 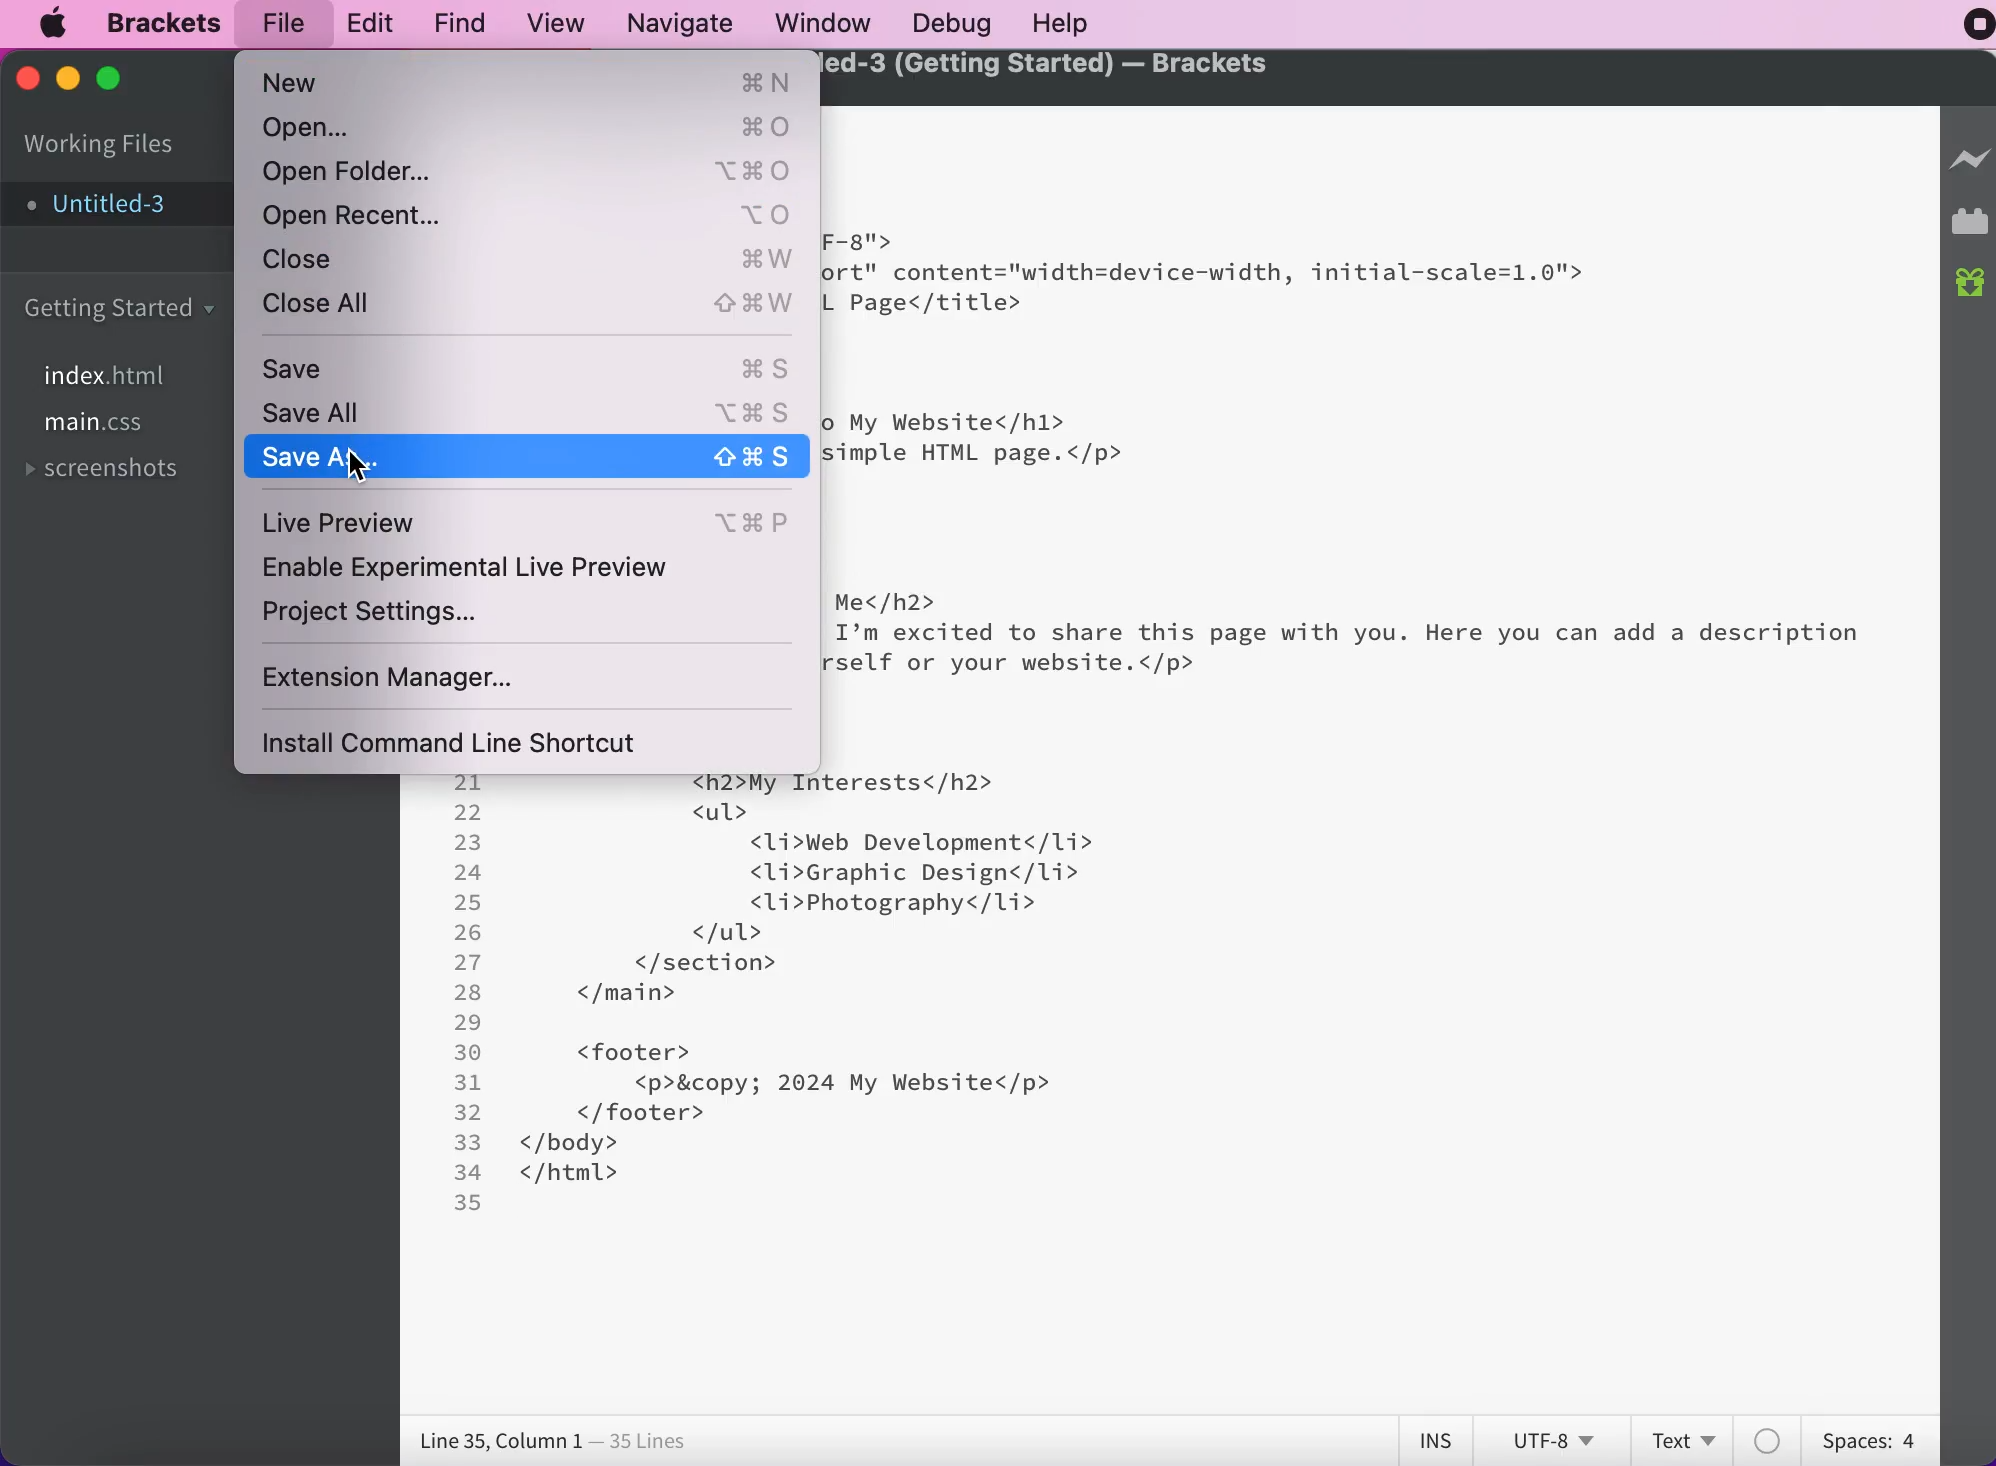 What do you see at coordinates (467, 746) in the screenshot?
I see `install command line shortcut` at bounding box center [467, 746].